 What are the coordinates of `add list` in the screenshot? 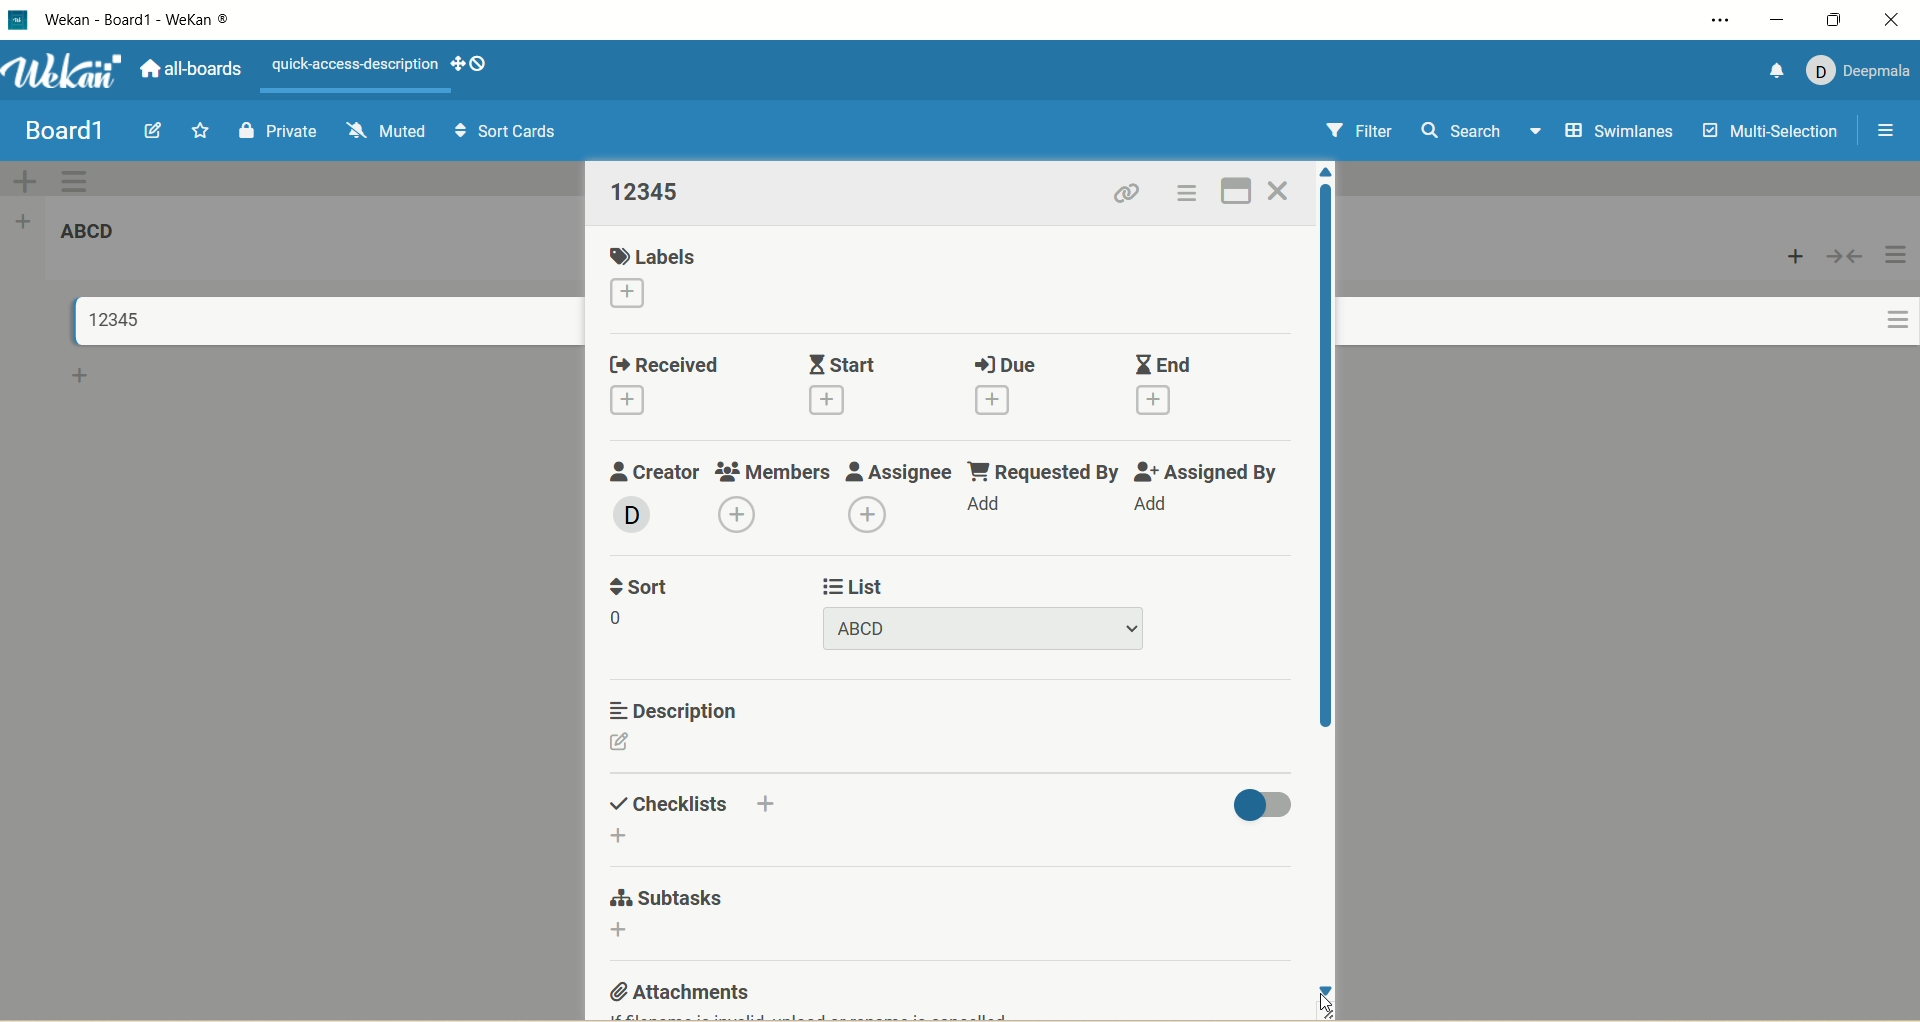 It's located at (29, 220).